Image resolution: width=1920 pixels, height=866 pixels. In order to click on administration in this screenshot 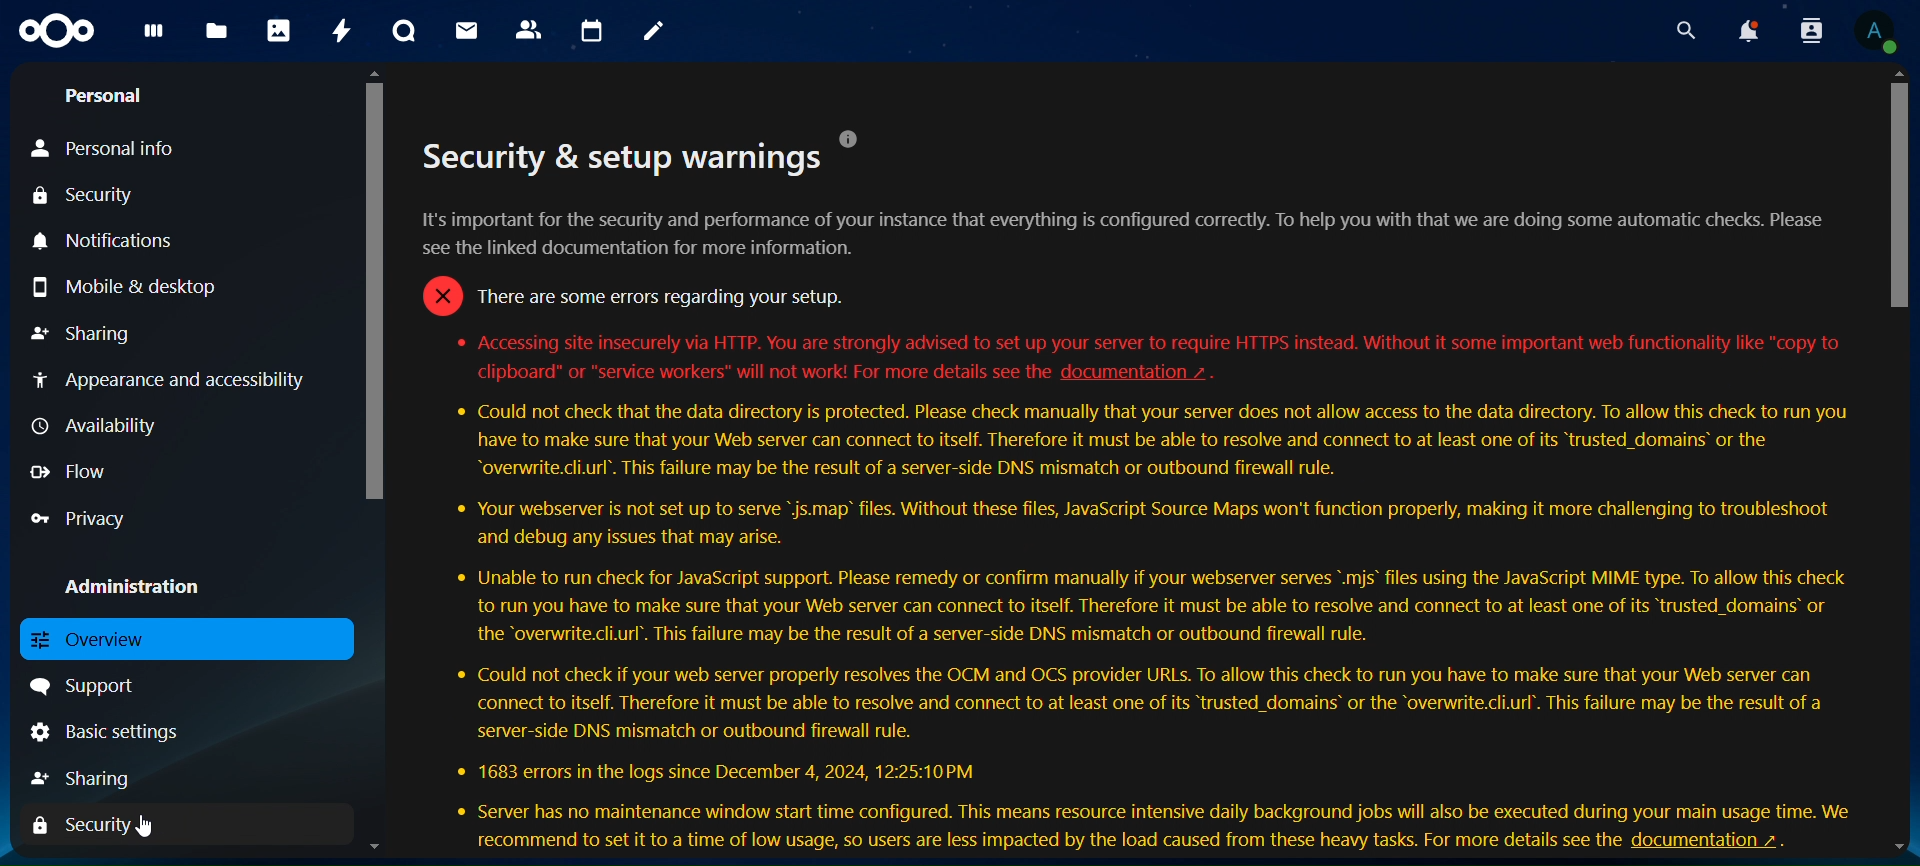, I will do `click(148, 589)`.